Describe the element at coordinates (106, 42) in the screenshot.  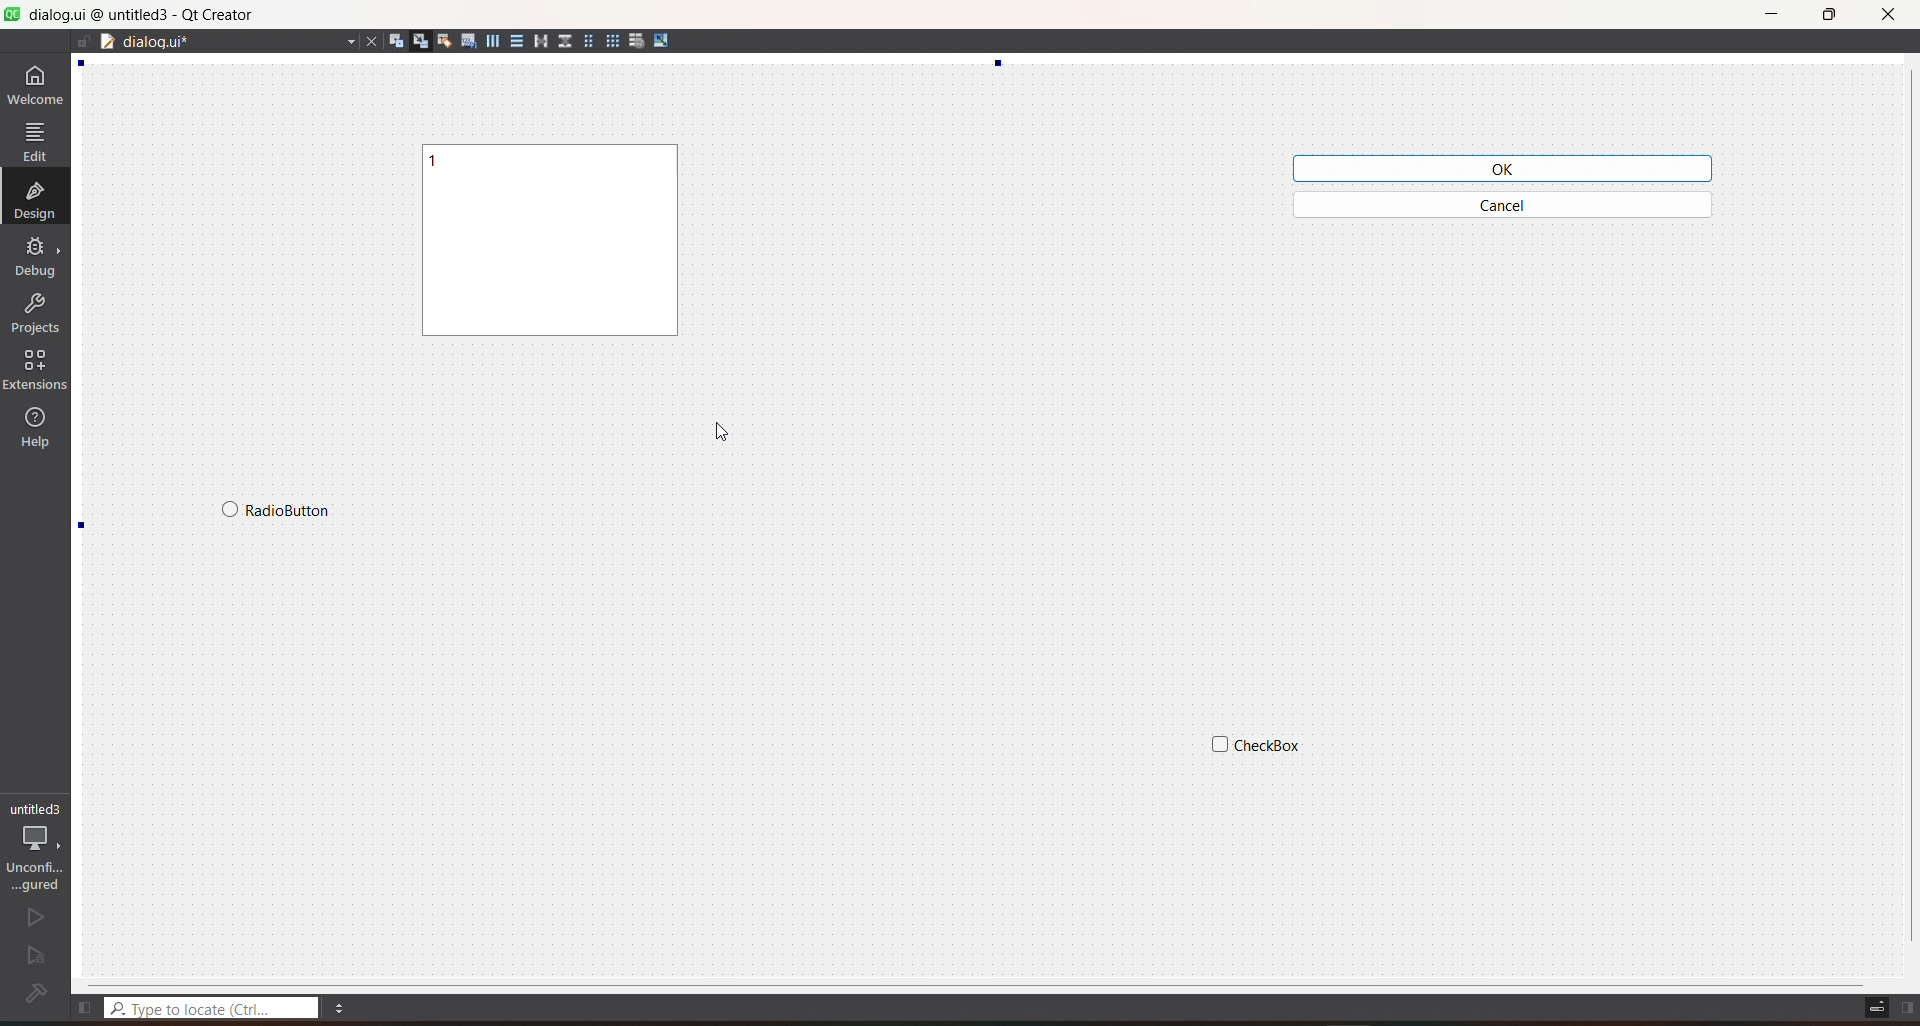
I see `document split` at that location.